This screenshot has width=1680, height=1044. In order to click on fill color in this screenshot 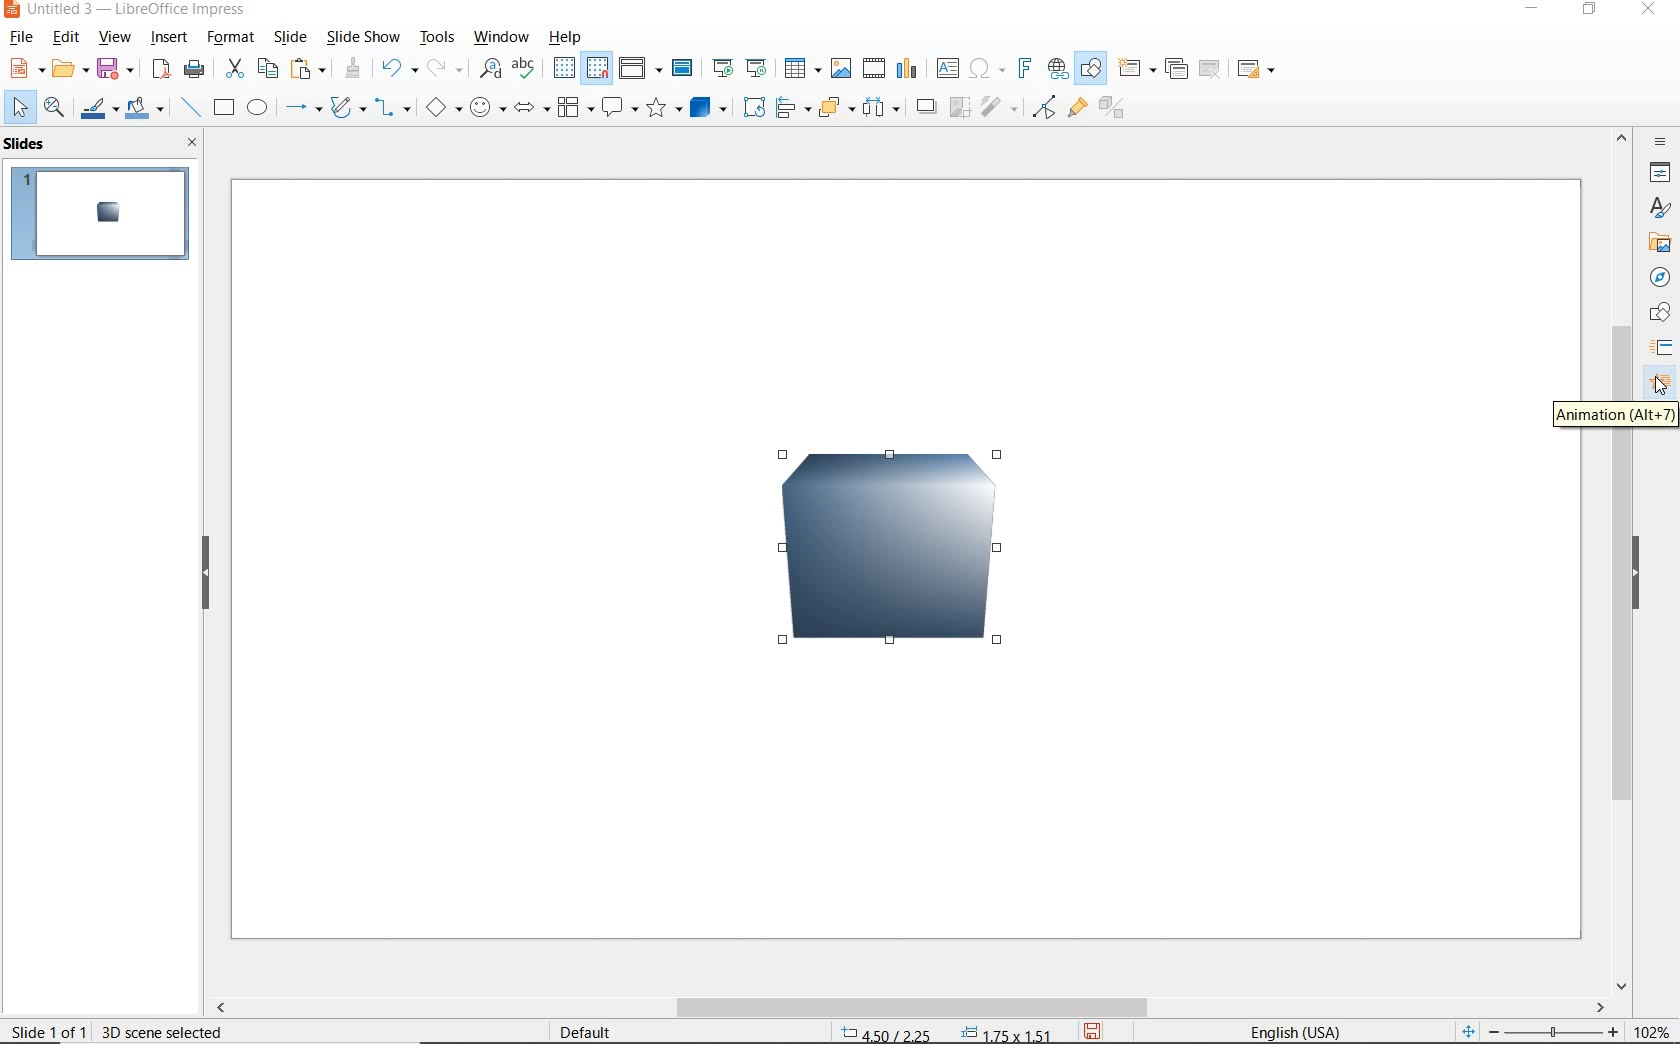, I will do `click(144, 109)`.